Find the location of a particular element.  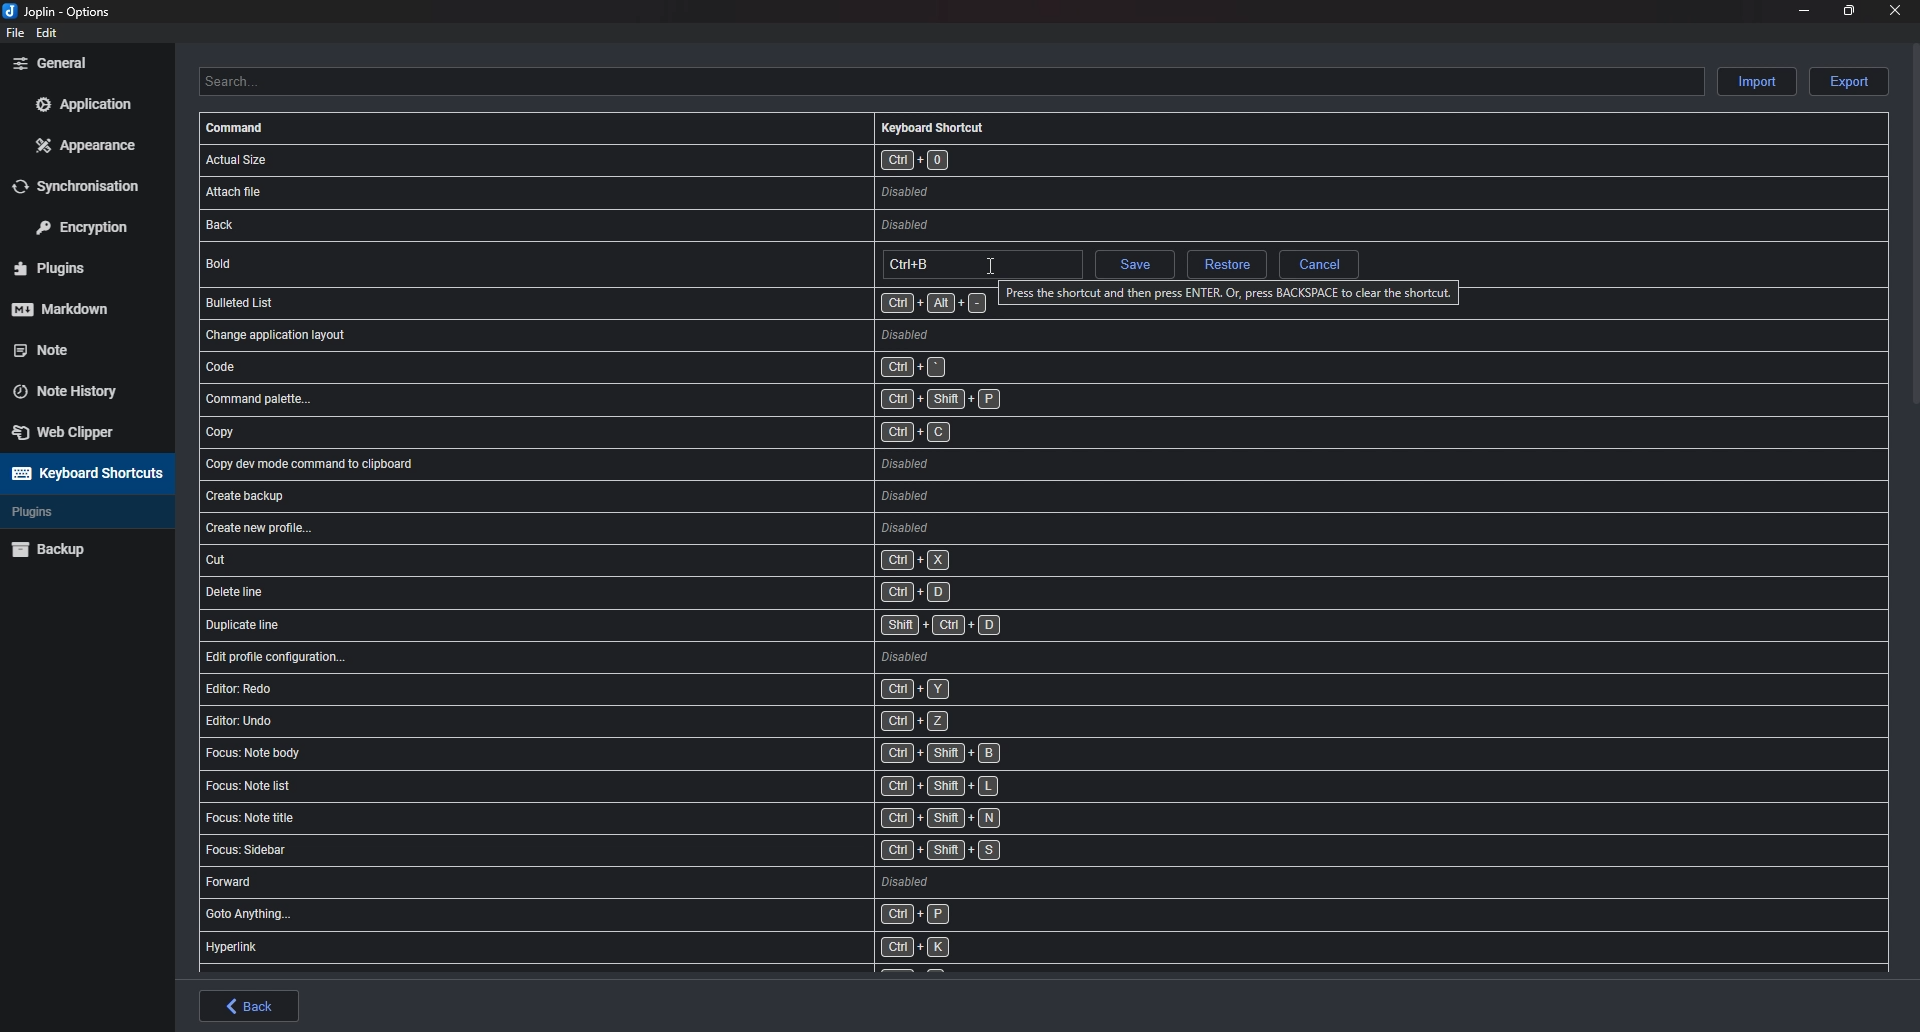

bold is located at coordinates (333, 262).